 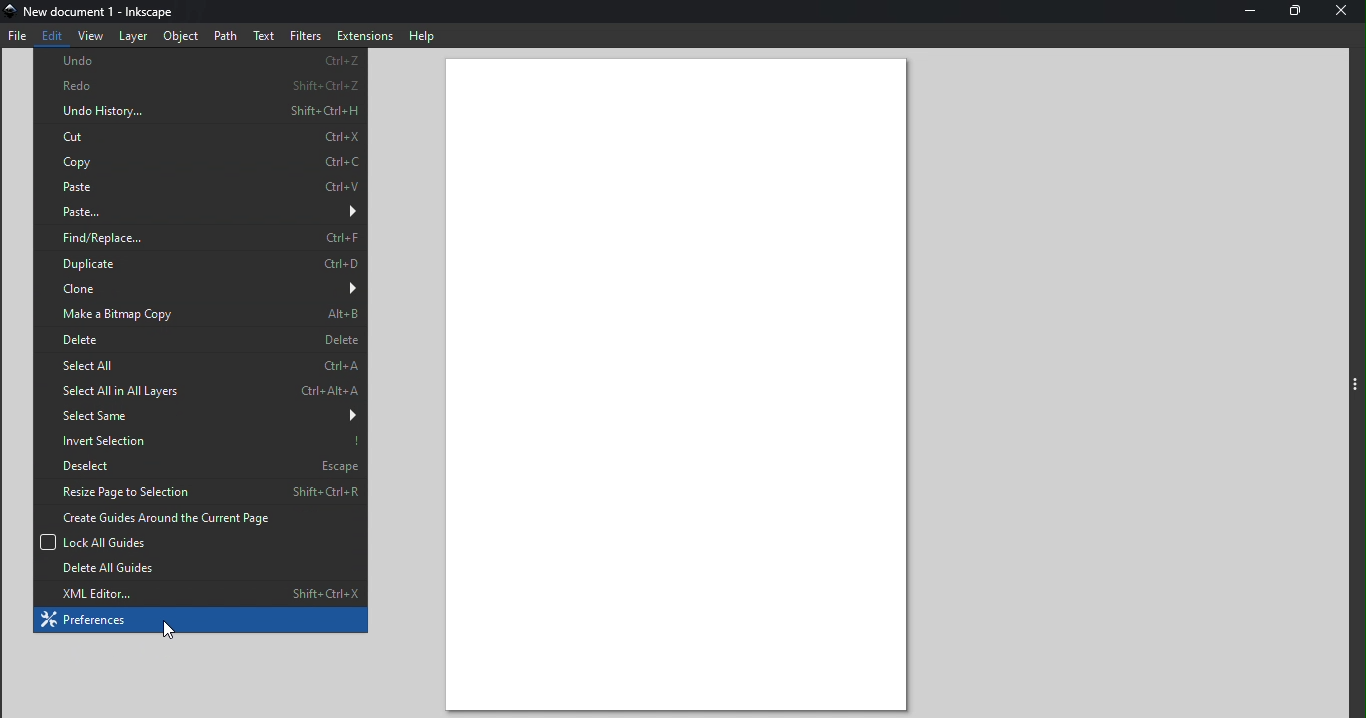 I want to click on Delete all guides, so click(x=197, y=569).